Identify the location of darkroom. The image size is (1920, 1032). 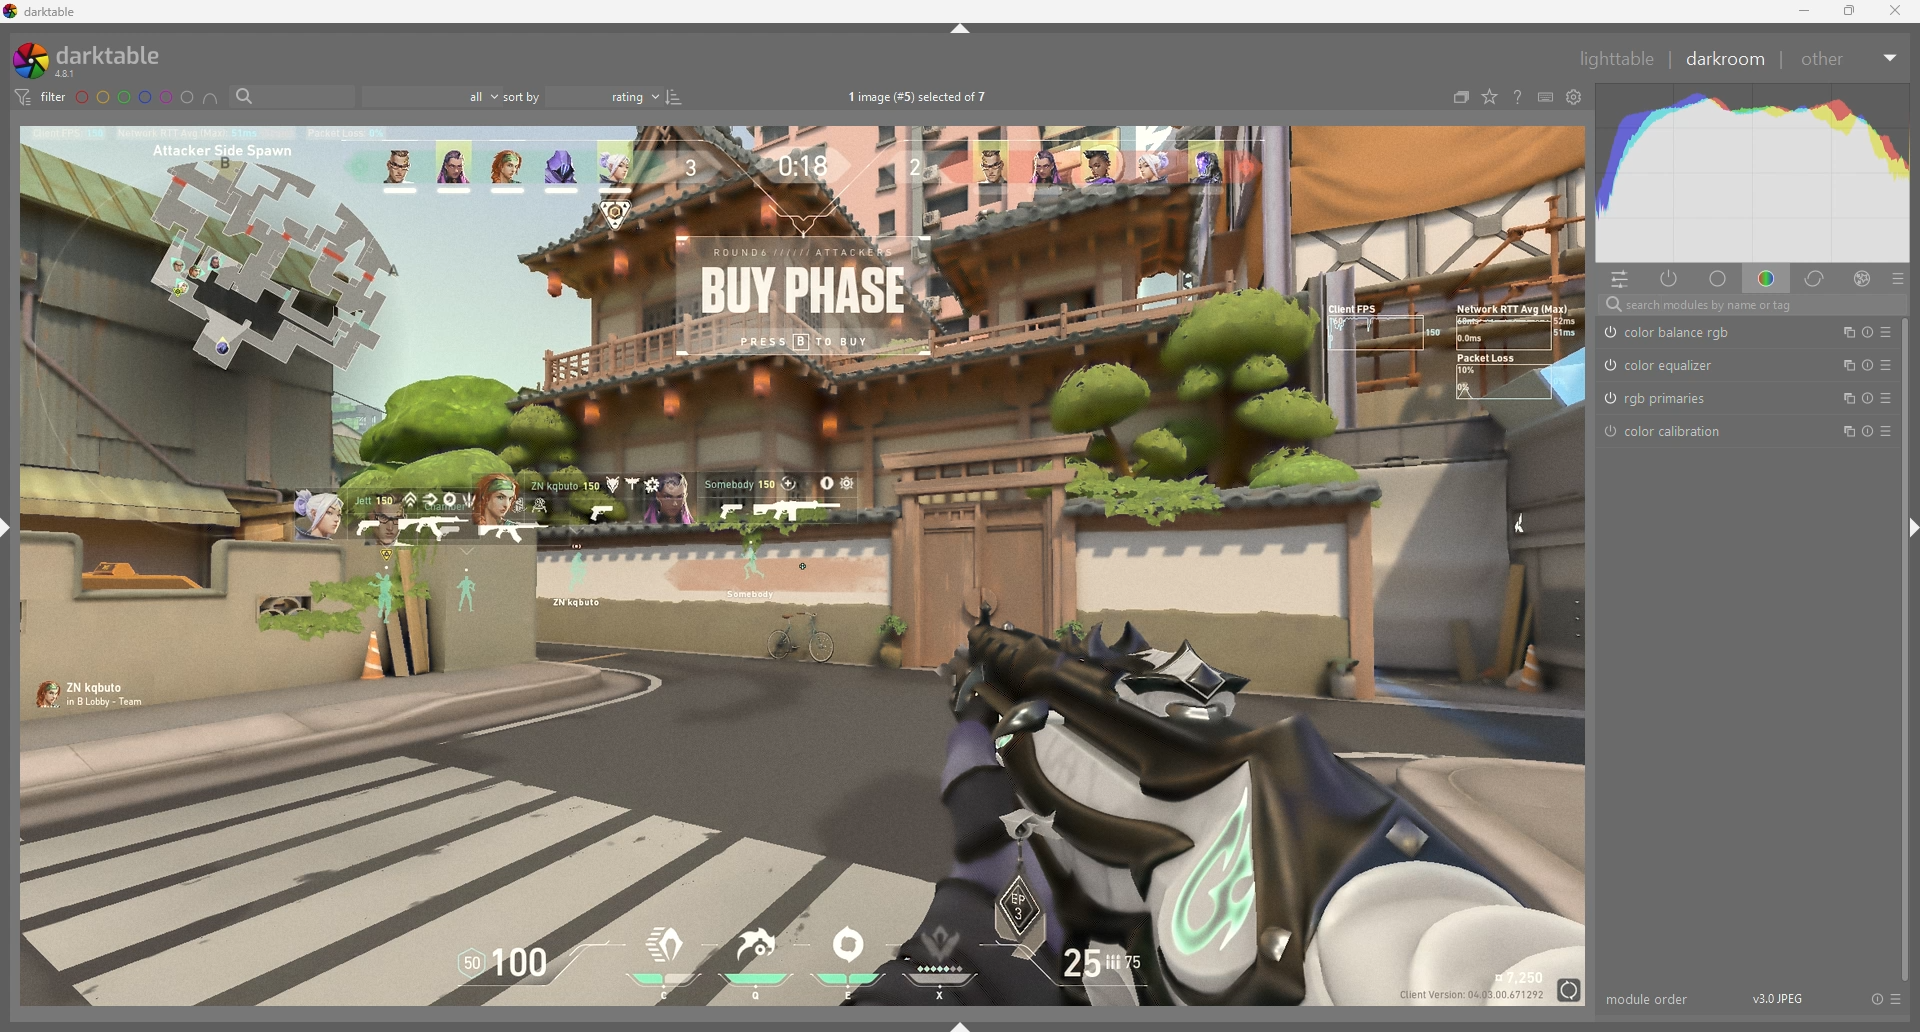
(1726, 57).